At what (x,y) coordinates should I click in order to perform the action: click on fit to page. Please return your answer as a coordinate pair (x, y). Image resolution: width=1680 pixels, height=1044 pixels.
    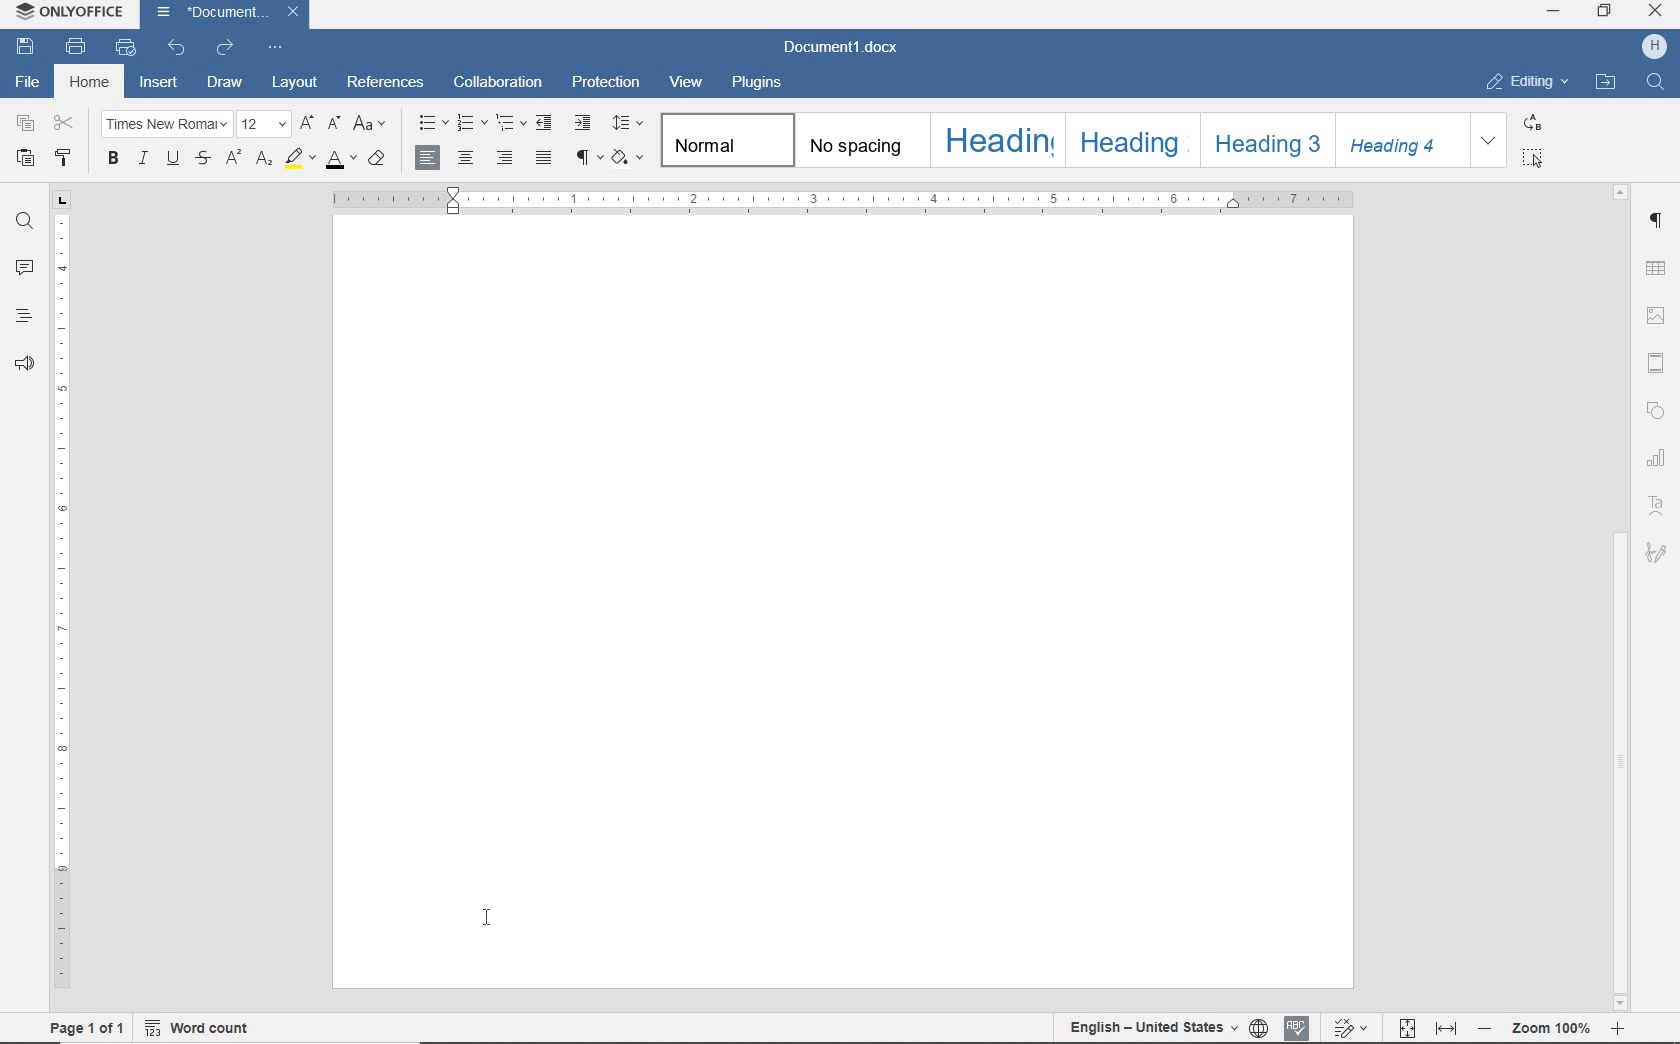
    Looking at the image, I should click on (1406, 1027).